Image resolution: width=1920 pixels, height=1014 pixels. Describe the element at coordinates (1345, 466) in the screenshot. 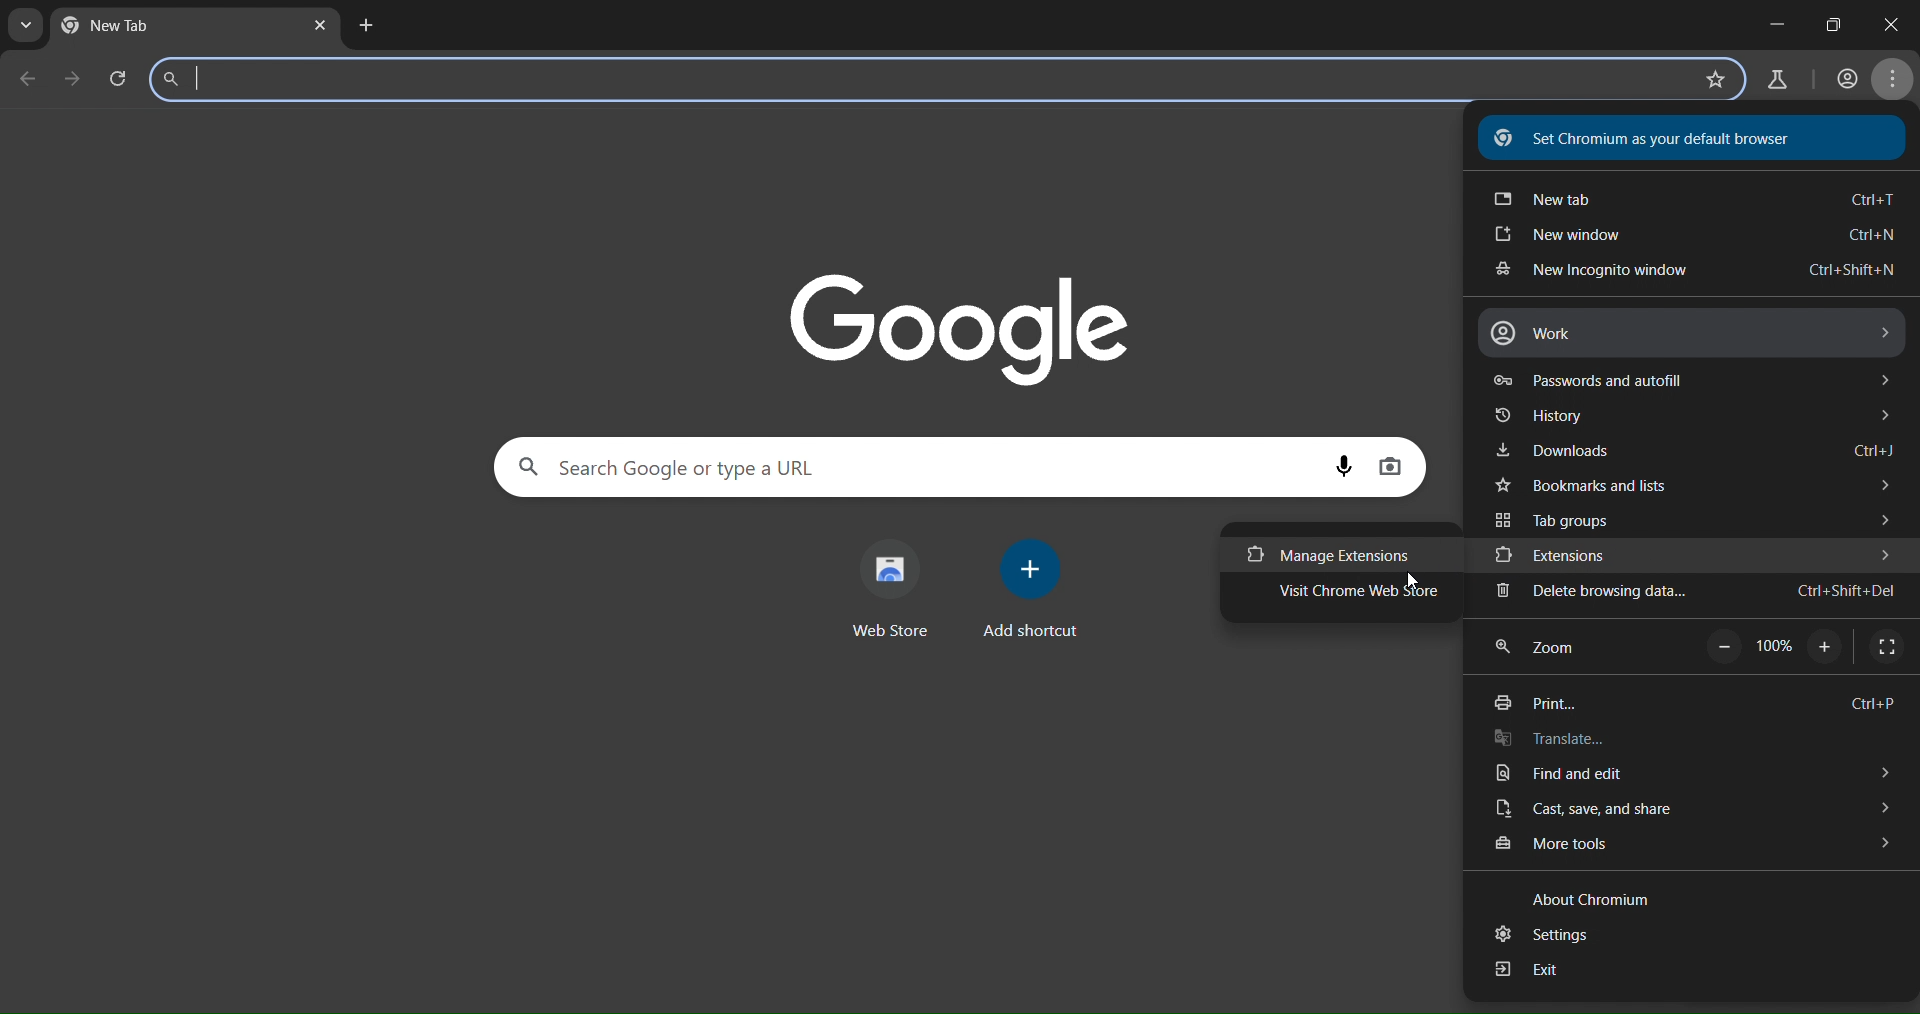

I see `voice search` at that location.